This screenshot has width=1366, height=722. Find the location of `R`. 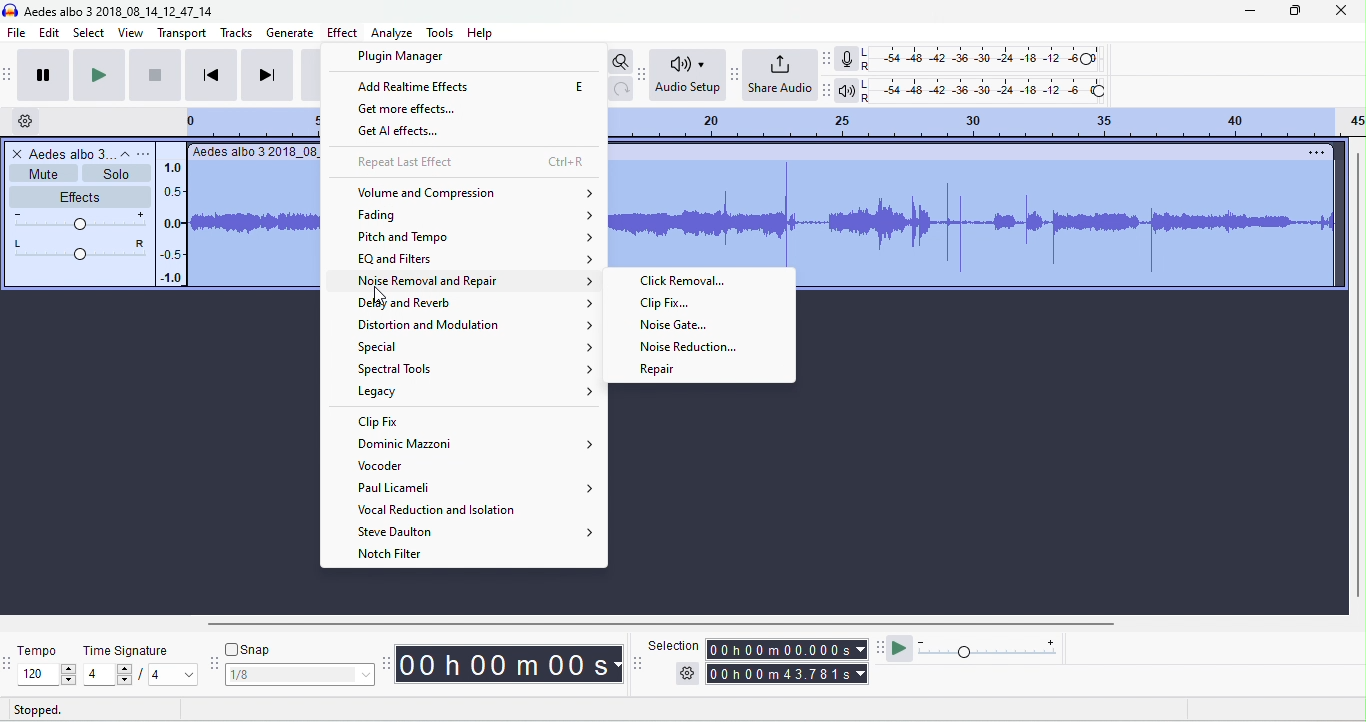

R is located at coordinates (867, 98).